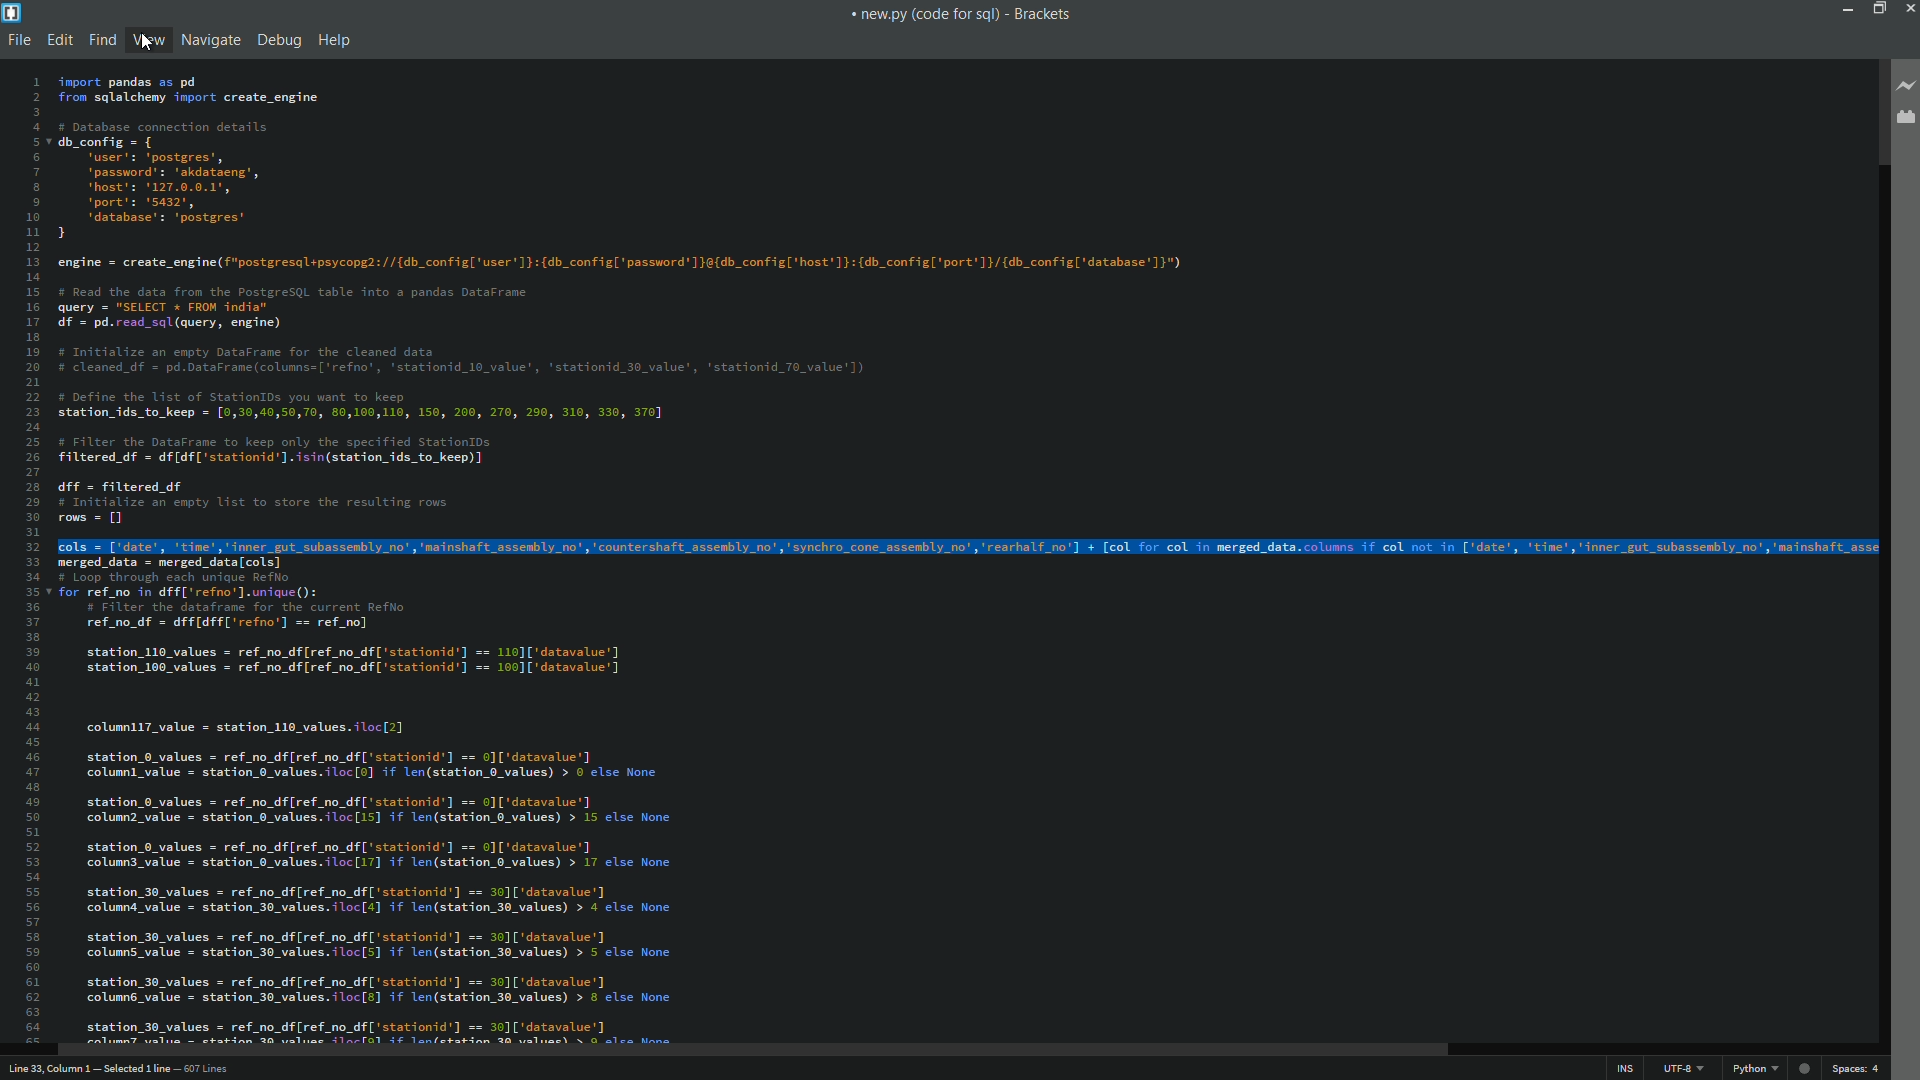  Describe the element at coordinates (29, 559) in the screenshot. I see `line numbers` at that location.